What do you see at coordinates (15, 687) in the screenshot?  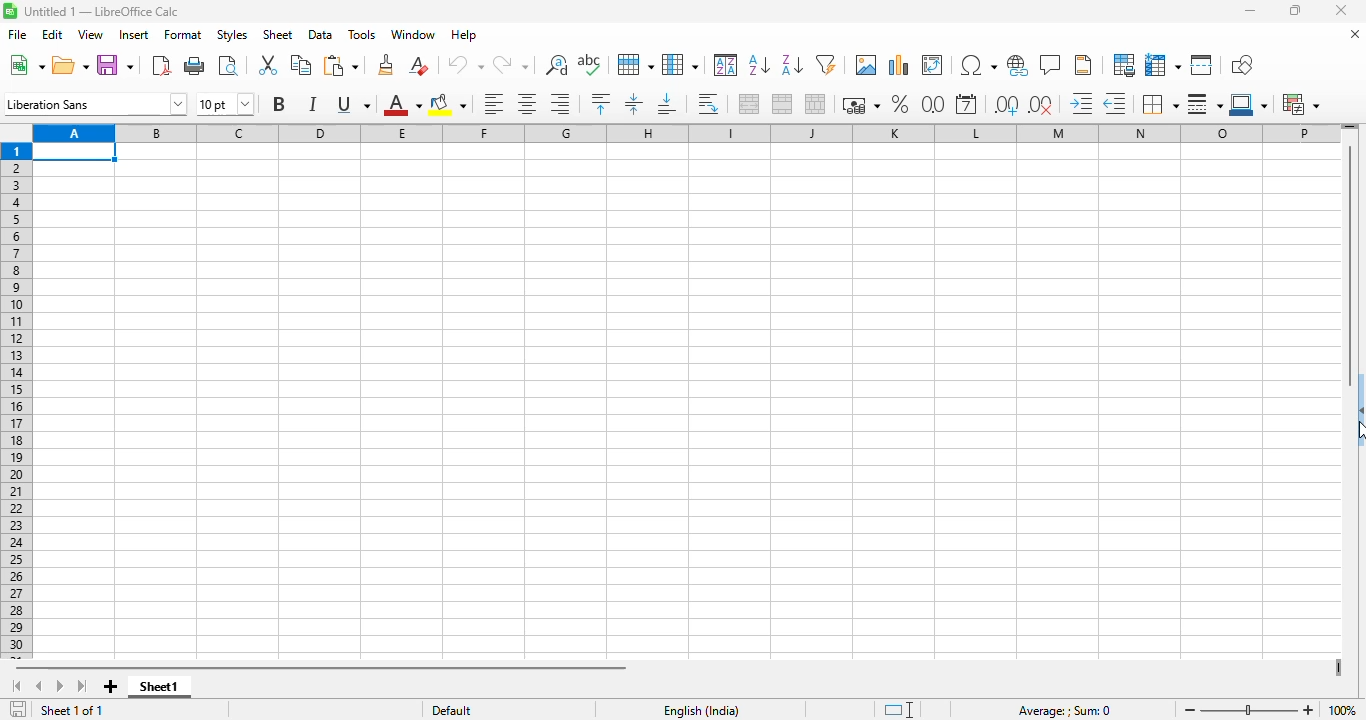 I see `scroll to first sheet` at bounding box center [15, 687].